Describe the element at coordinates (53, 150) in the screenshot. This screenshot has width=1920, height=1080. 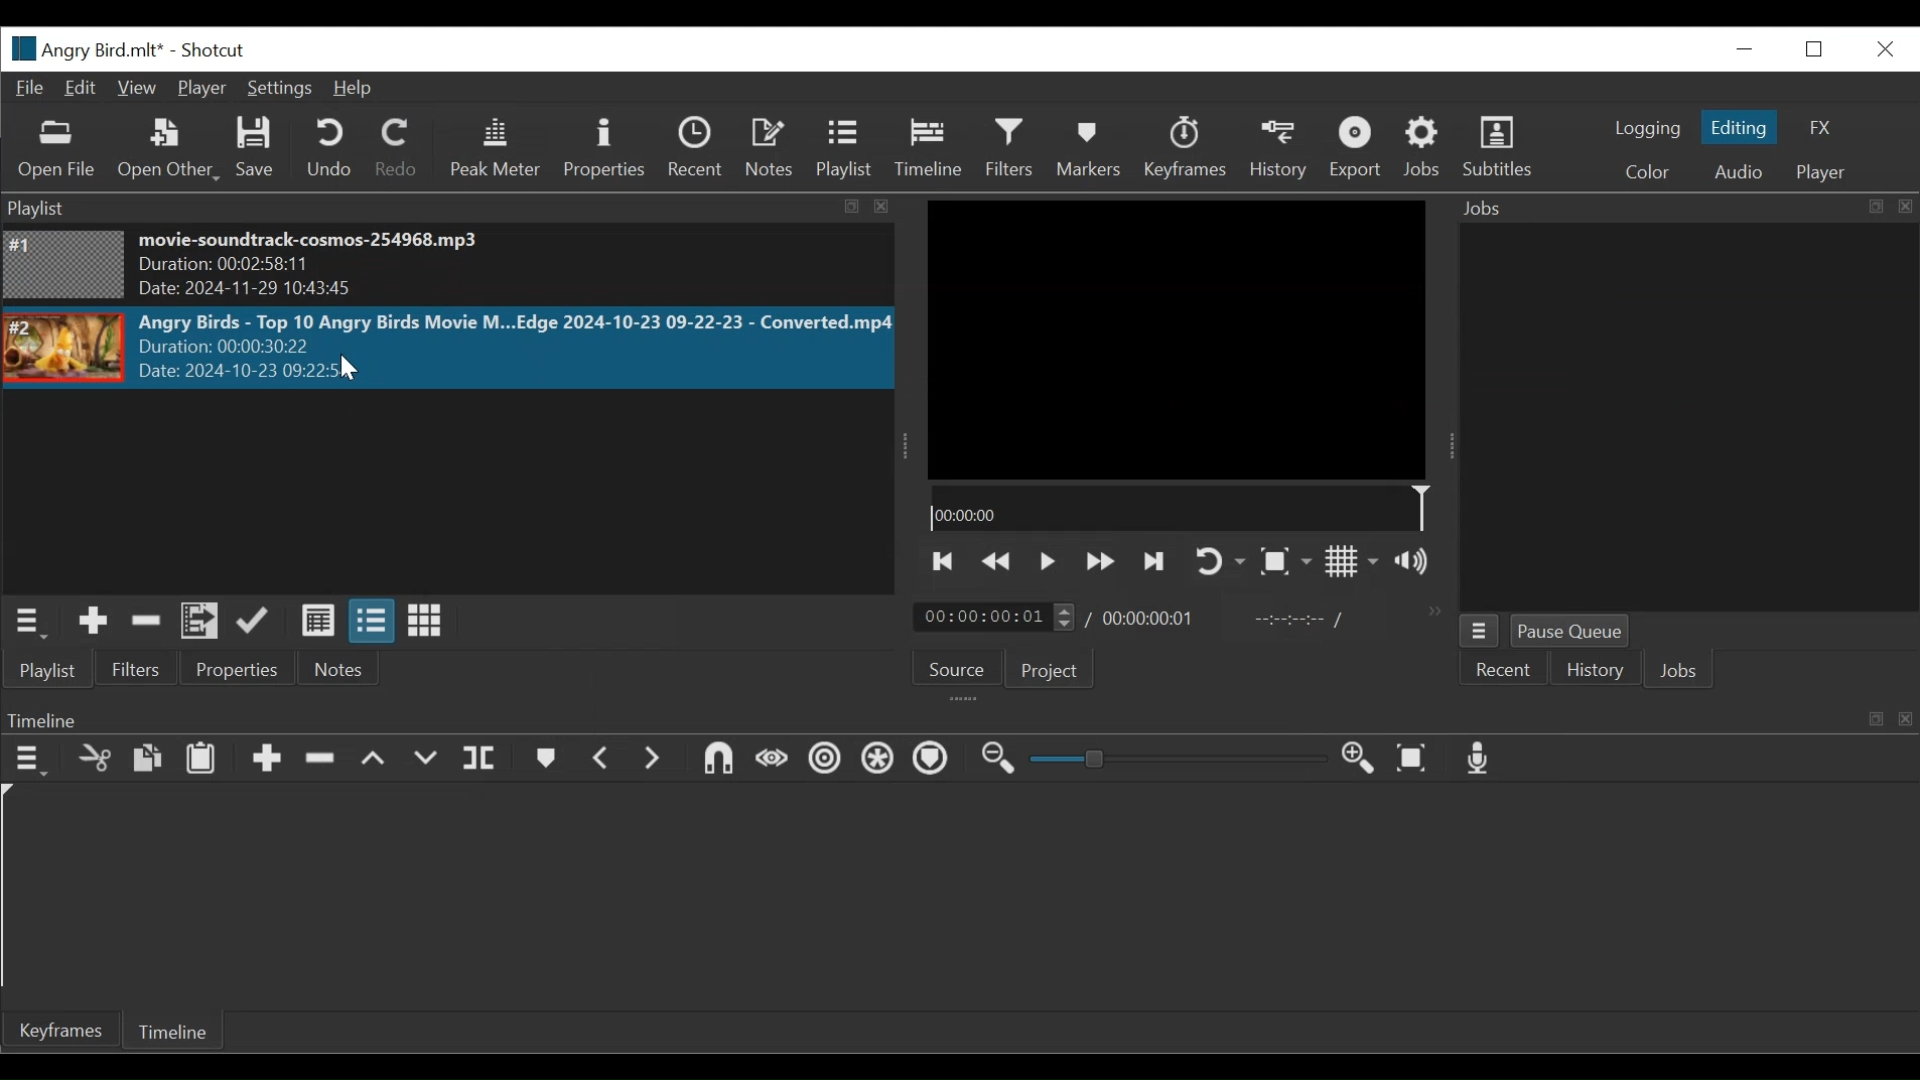
I see `Open File` at that location.